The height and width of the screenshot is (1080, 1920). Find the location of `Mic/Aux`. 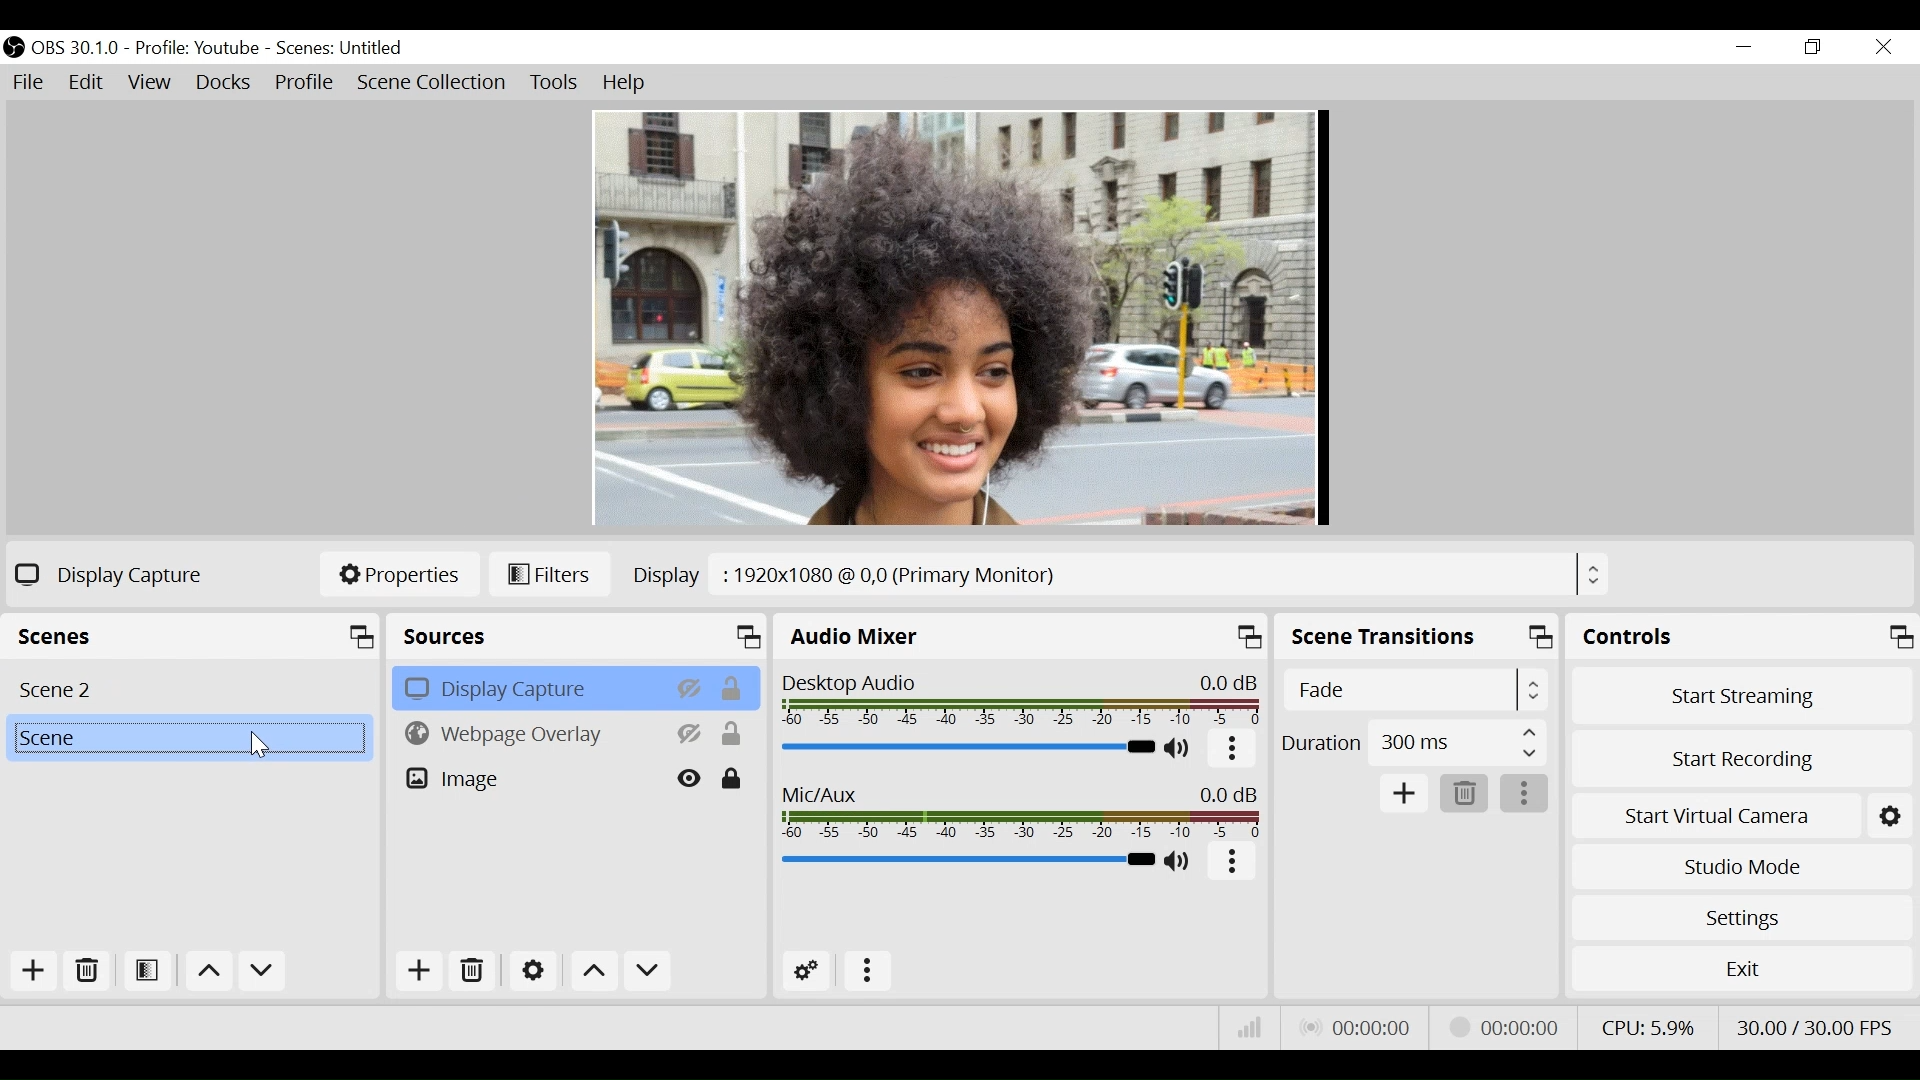

Mic/Aux is located at coordinates (965, 860).